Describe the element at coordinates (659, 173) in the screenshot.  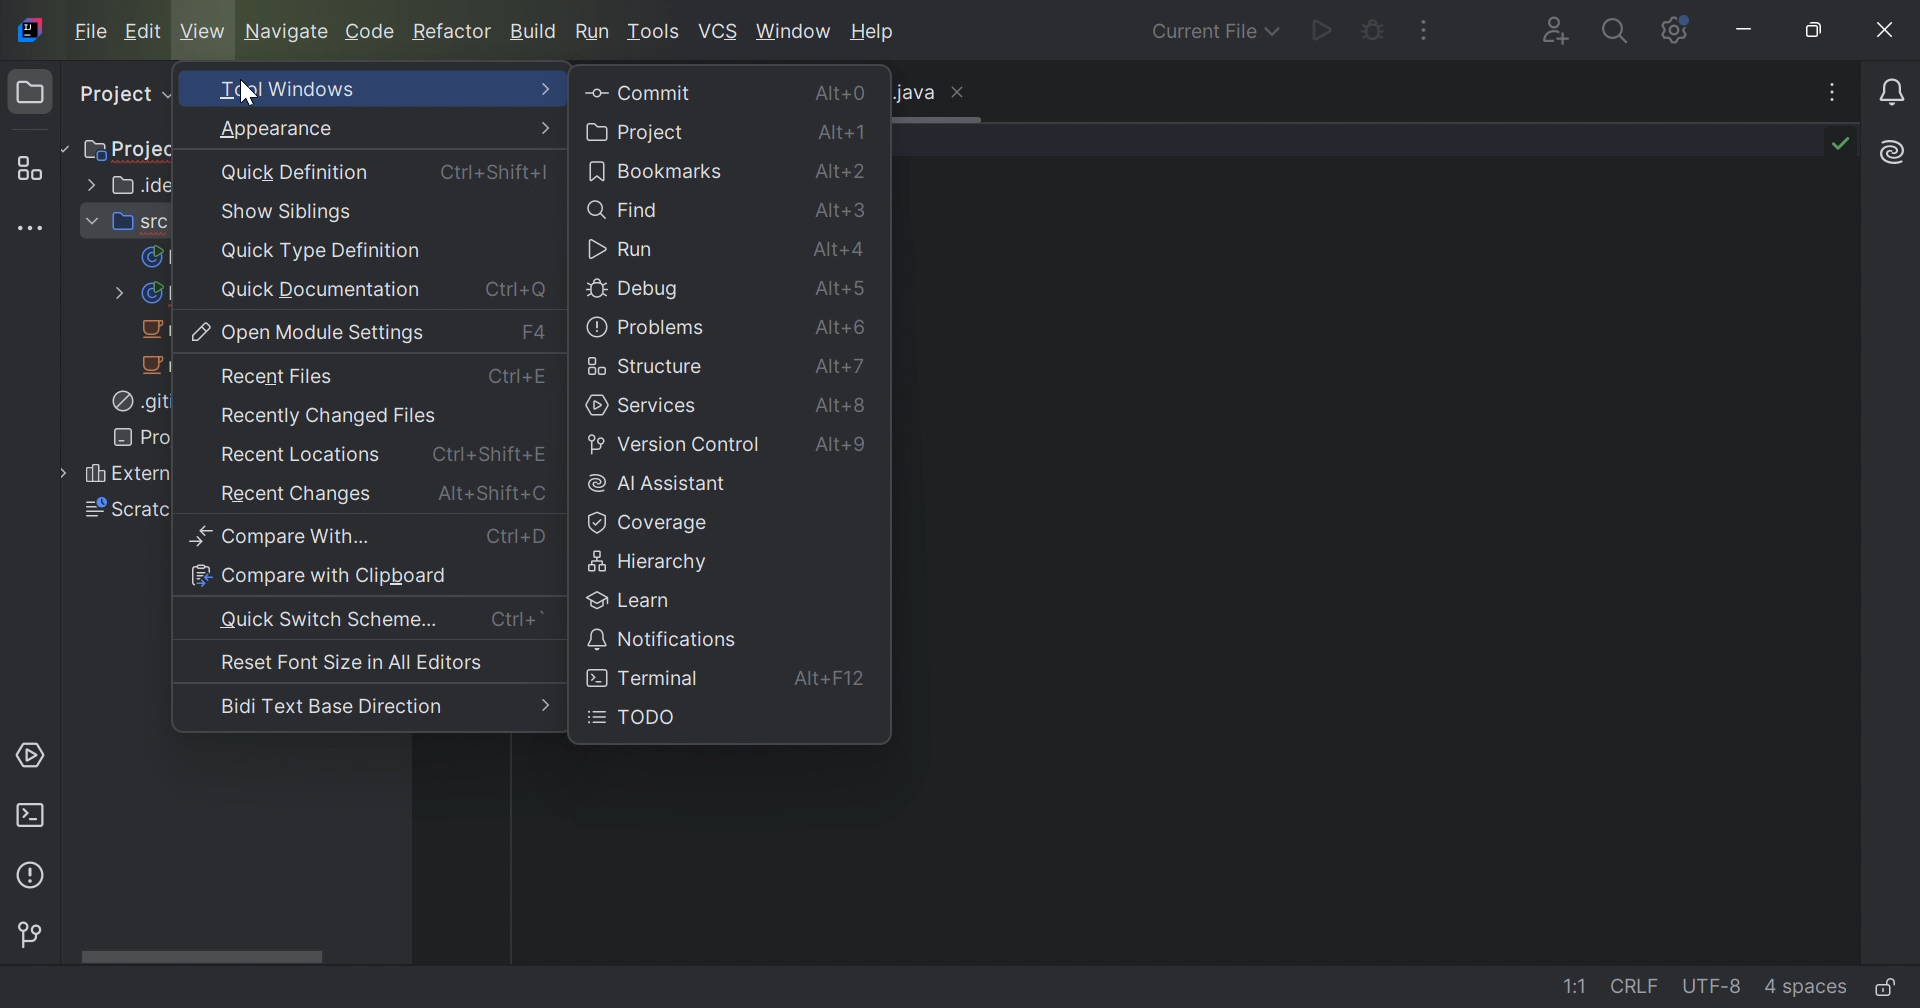
I see `Bookmarks` at that location.